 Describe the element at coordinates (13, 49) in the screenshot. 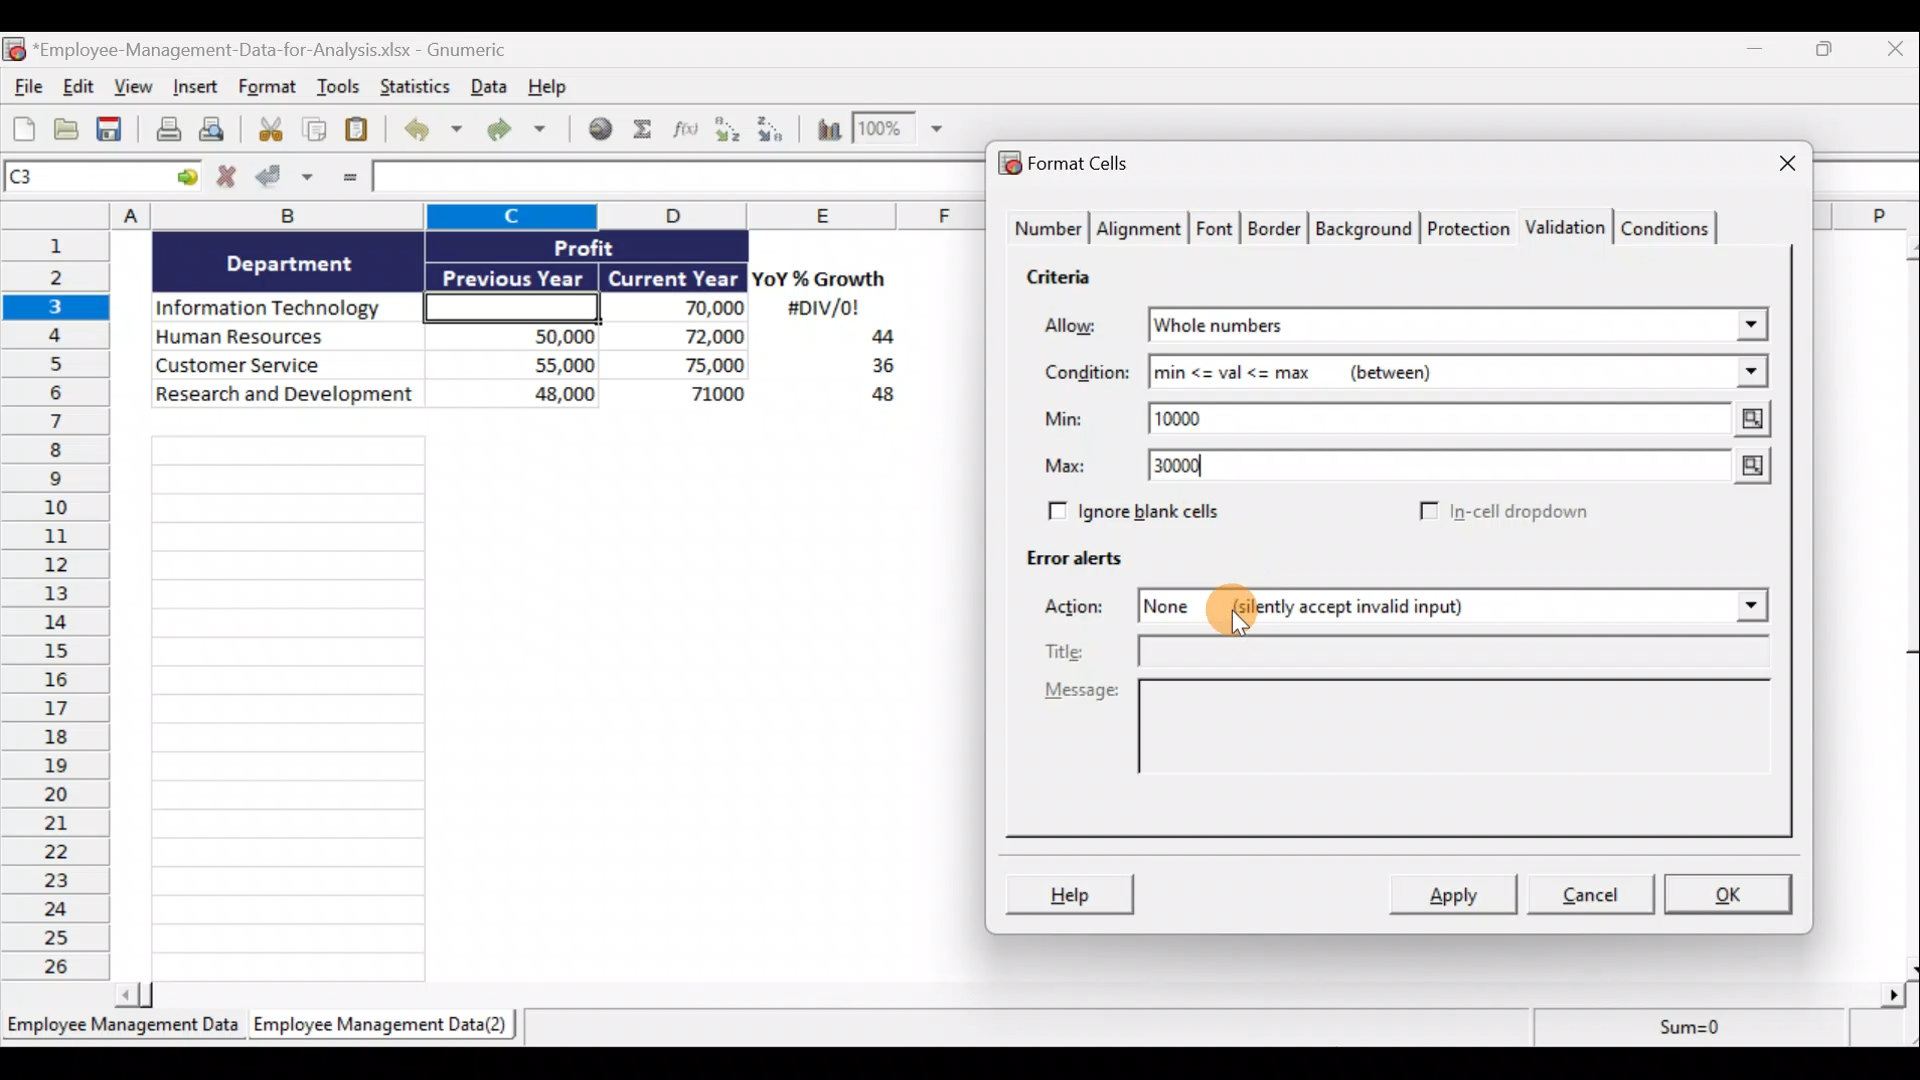

I see `Gnumeric logo` at that location.